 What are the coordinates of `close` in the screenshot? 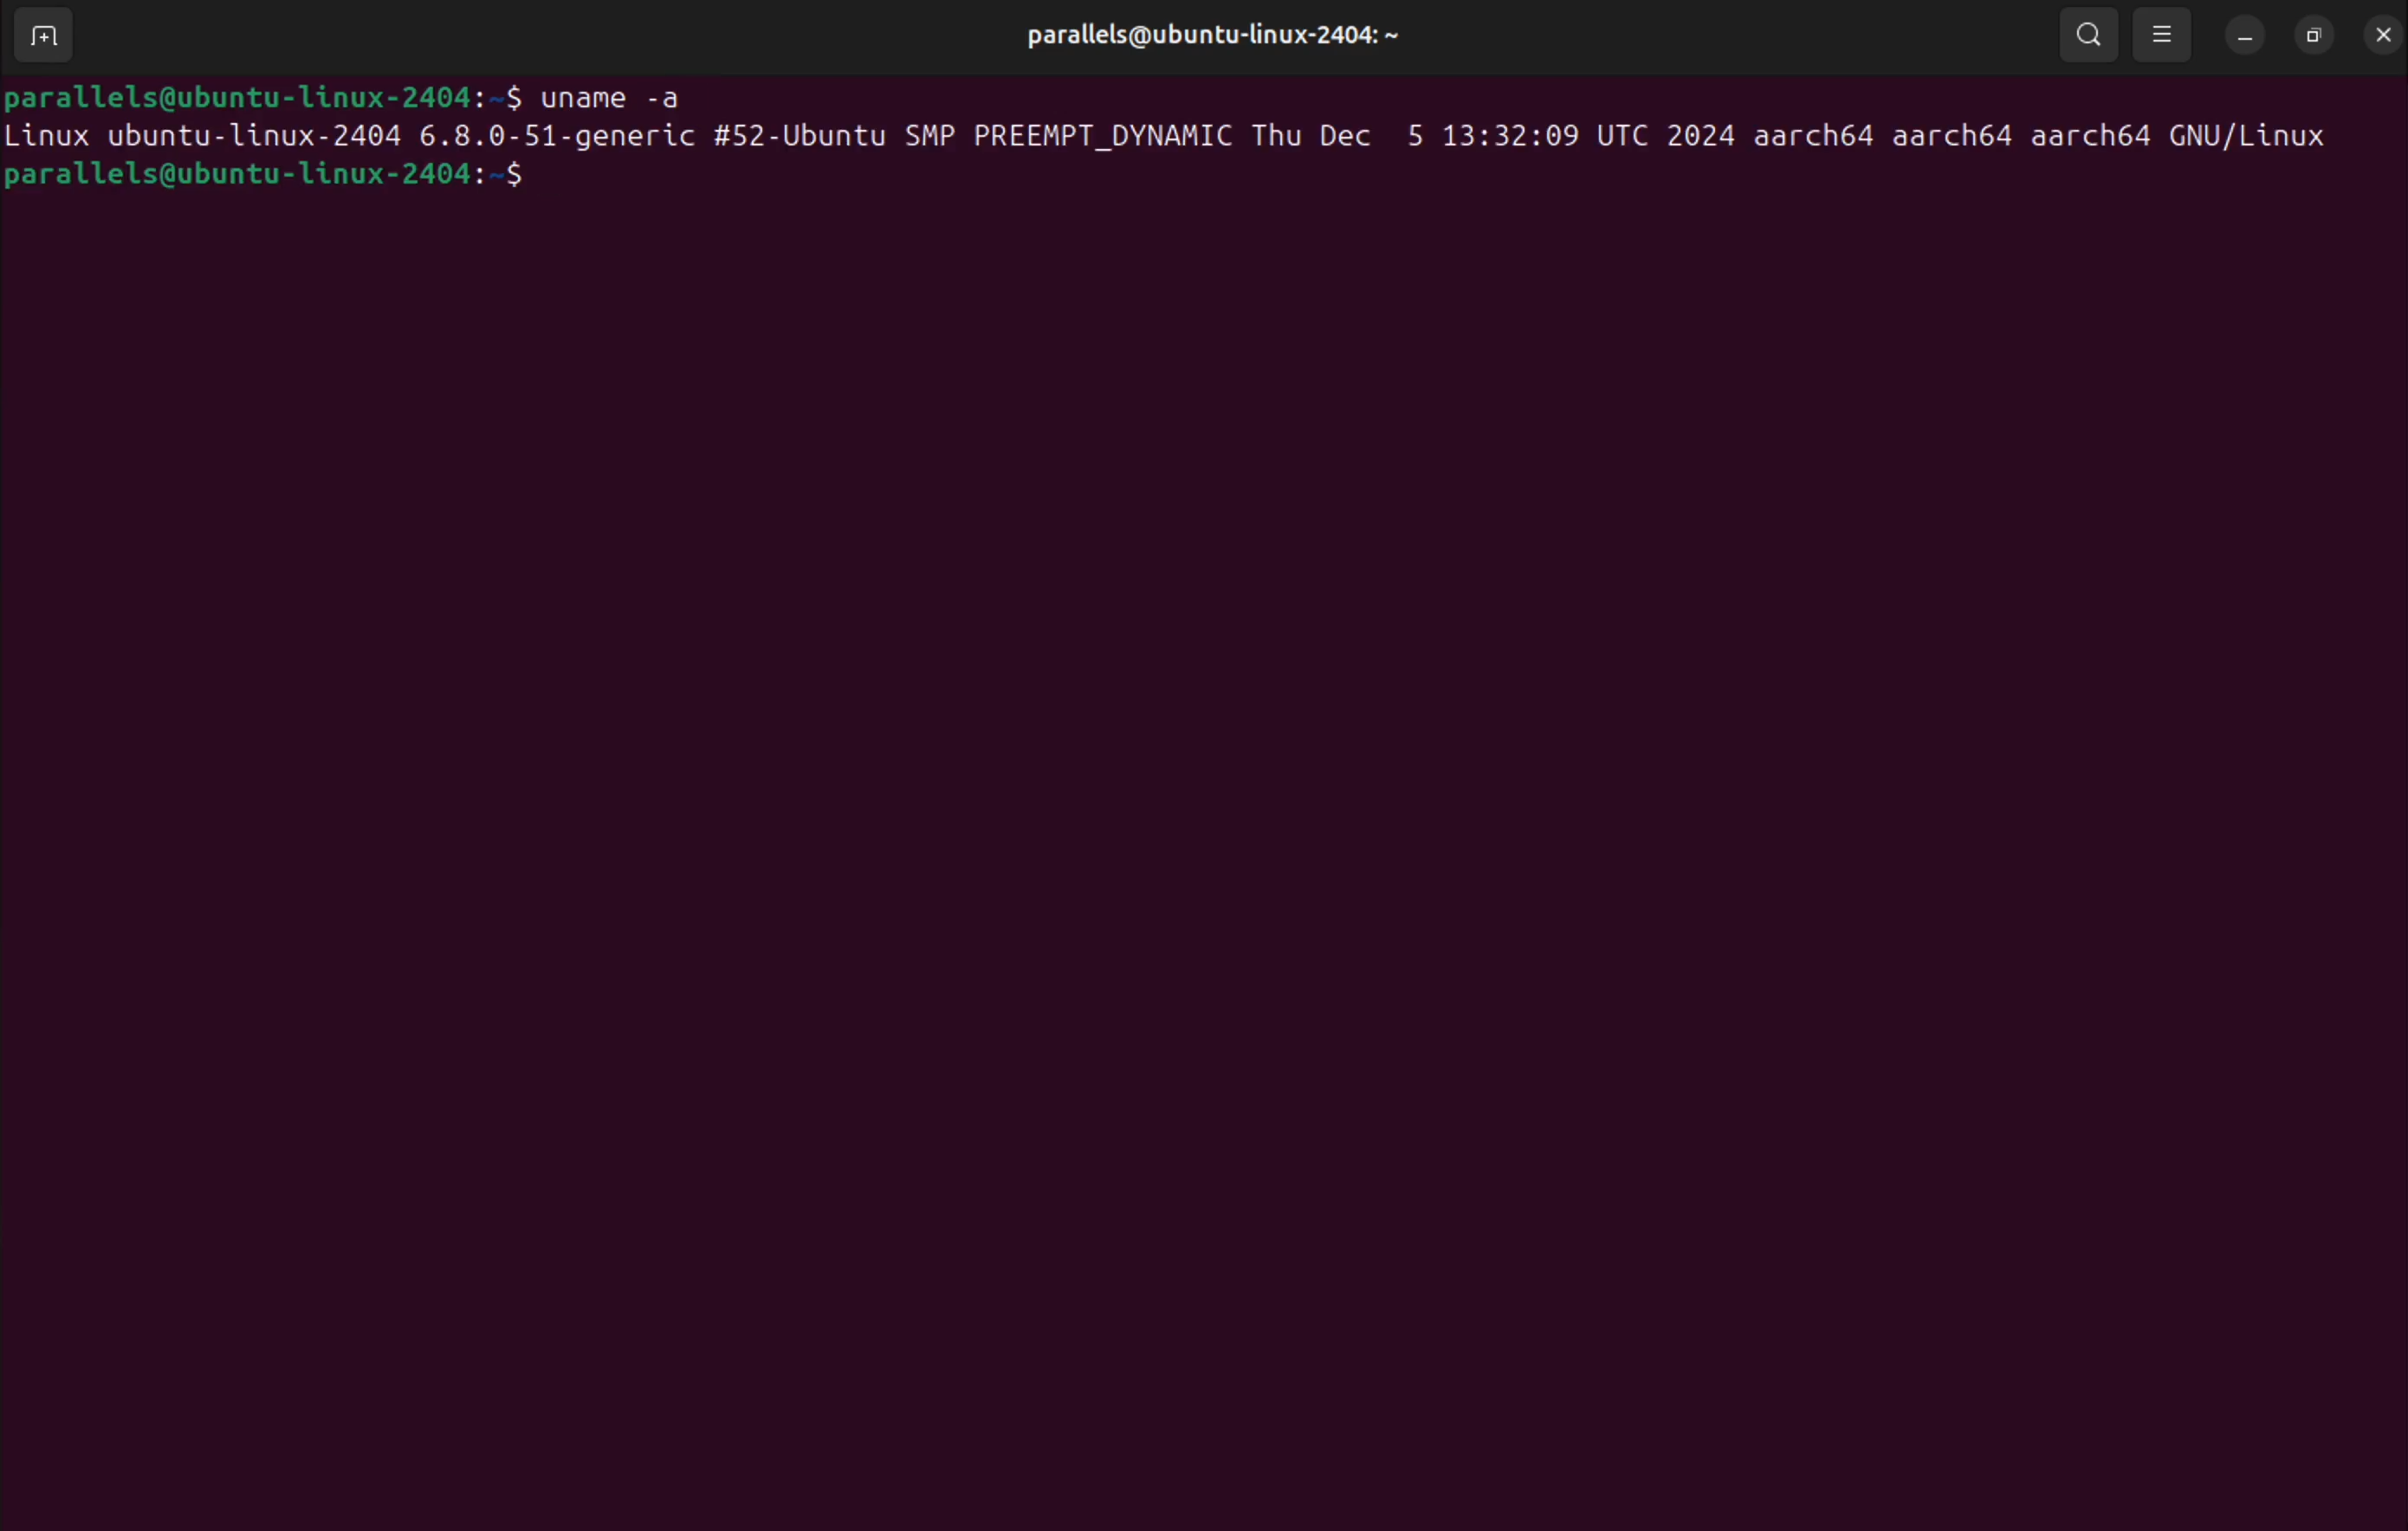 It's located at (2377, 34).